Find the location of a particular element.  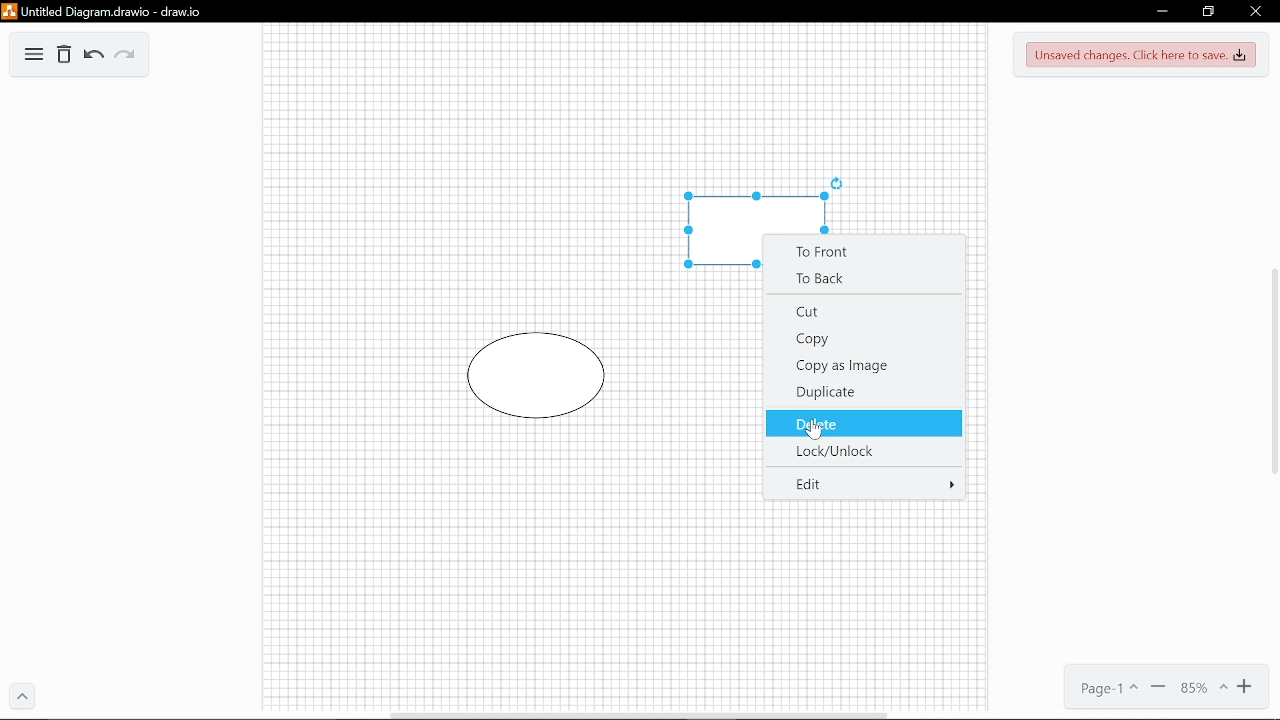

Page 1 is located at coordinates (1102, 690).